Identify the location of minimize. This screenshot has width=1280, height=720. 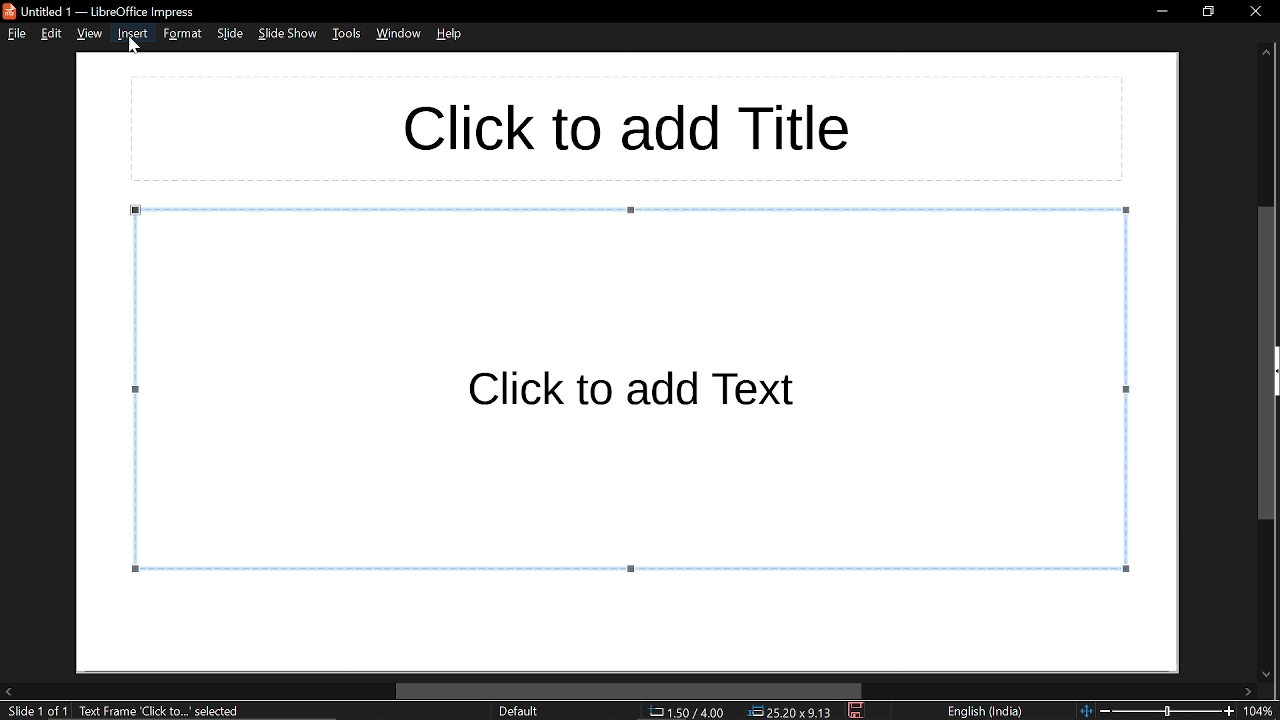
(1158, 13).